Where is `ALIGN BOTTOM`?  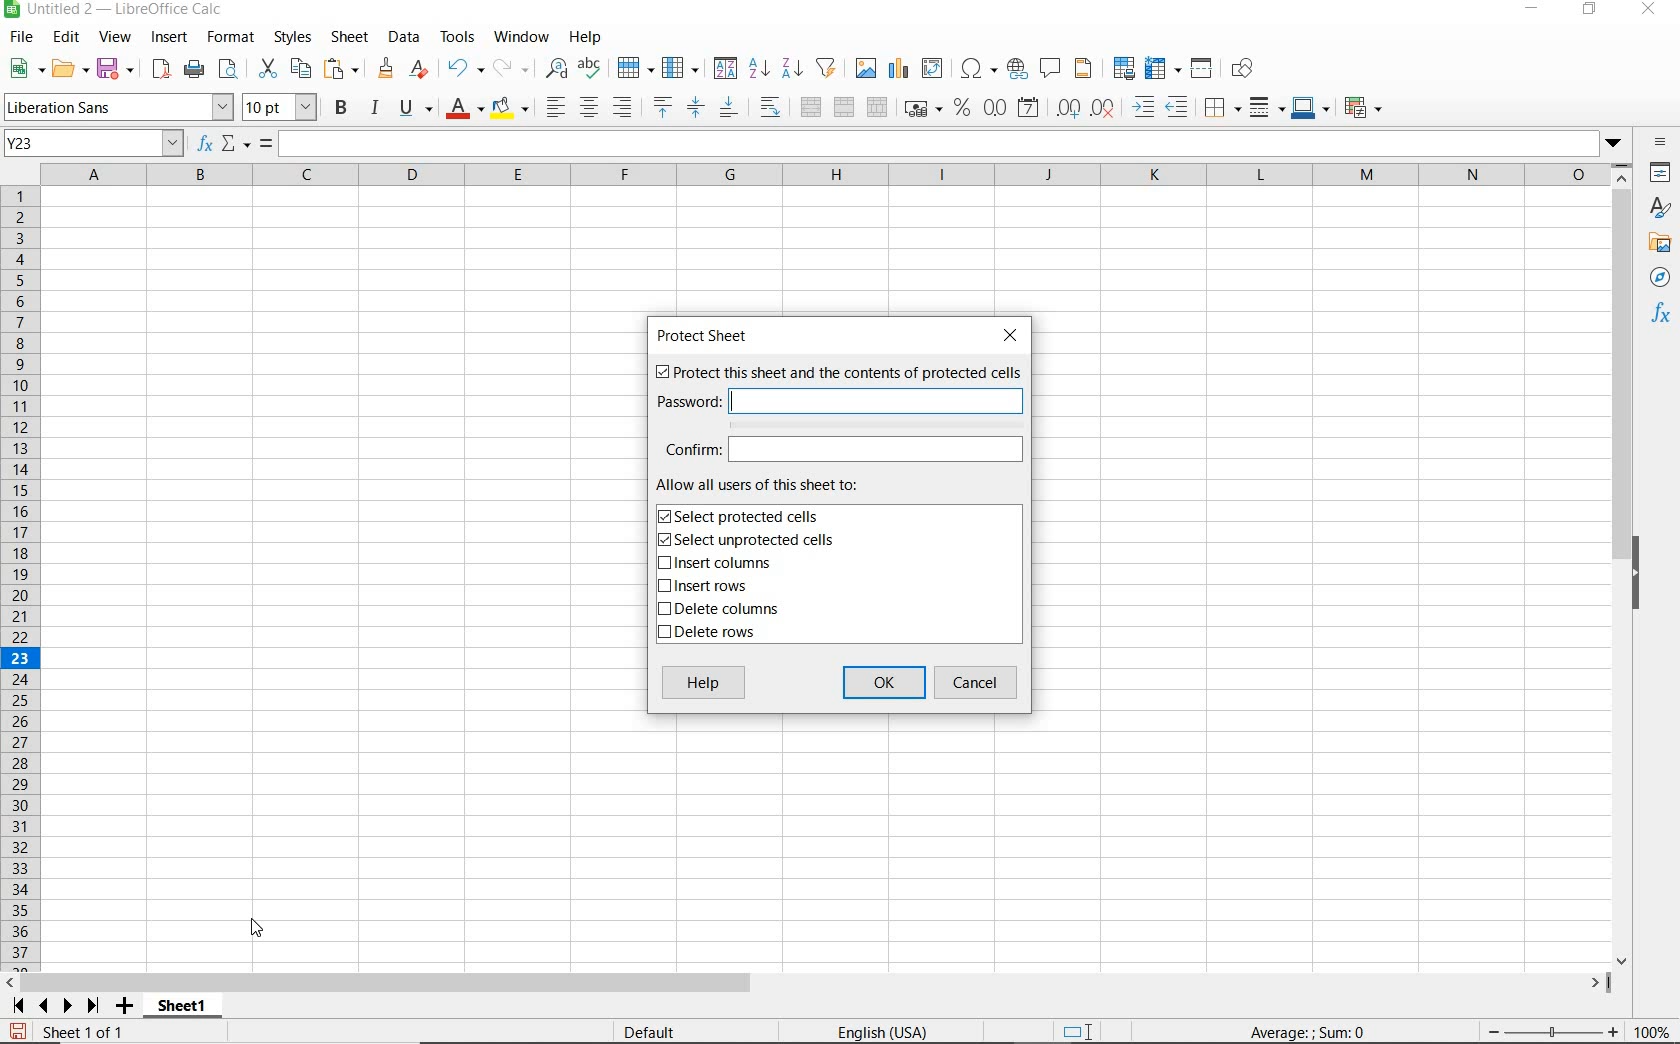 ALIGN BOTTOM is located at coordinates (728, 110).